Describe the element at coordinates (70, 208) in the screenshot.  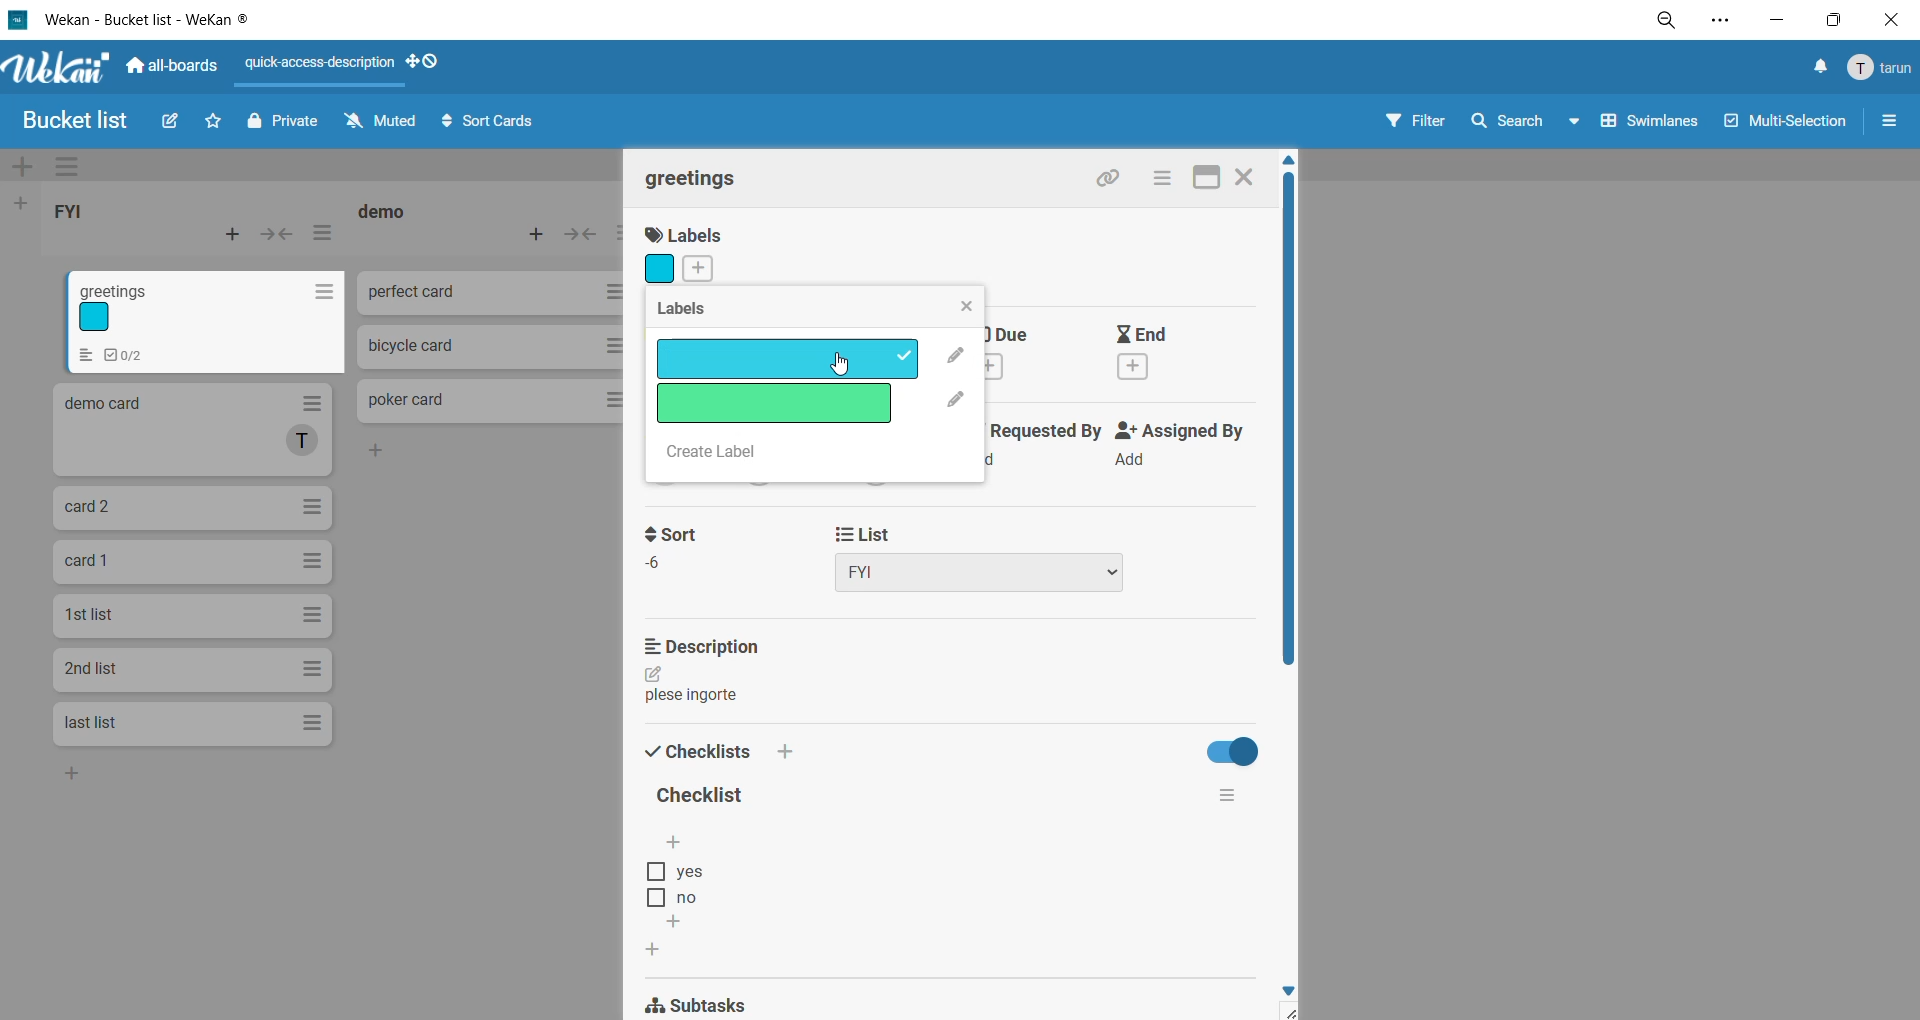
I see `list title` at that location.